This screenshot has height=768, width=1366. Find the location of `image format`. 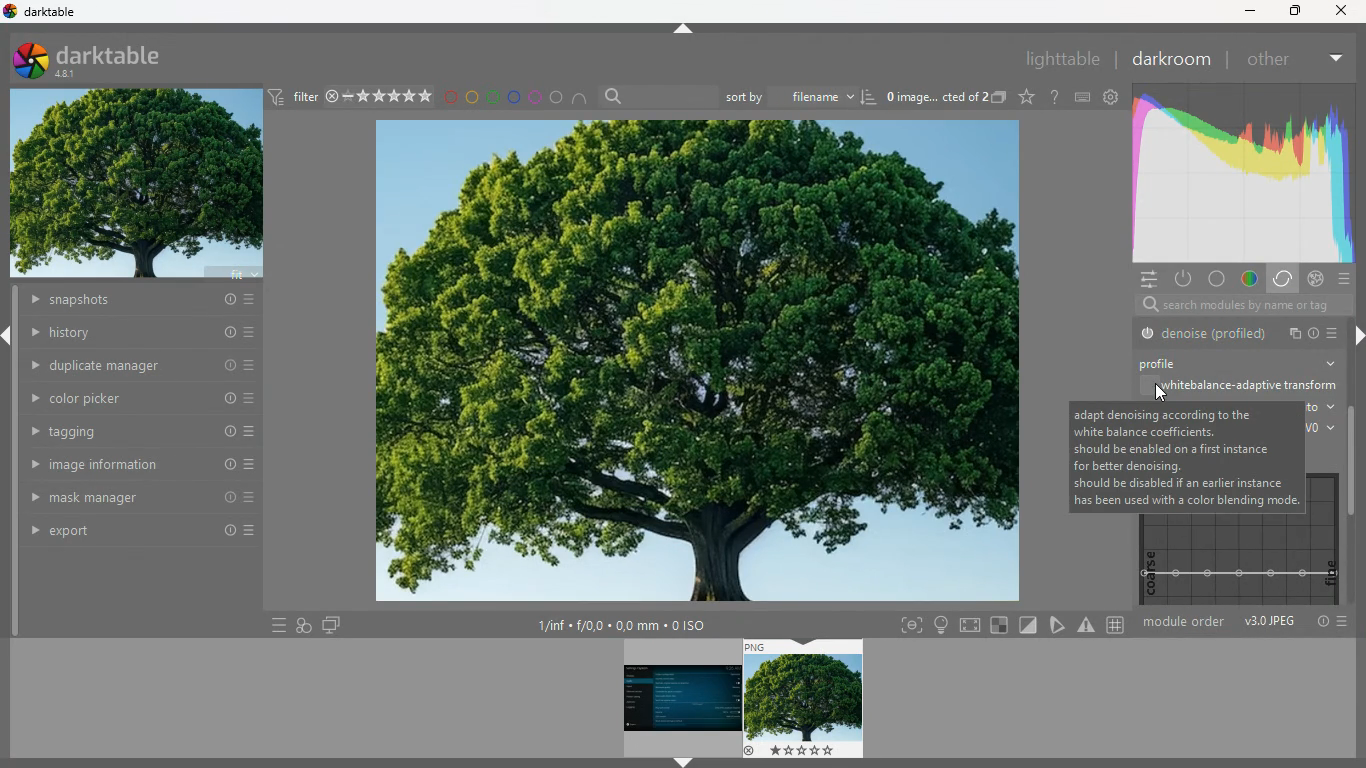

image format is located at coordinates (1269, 622).